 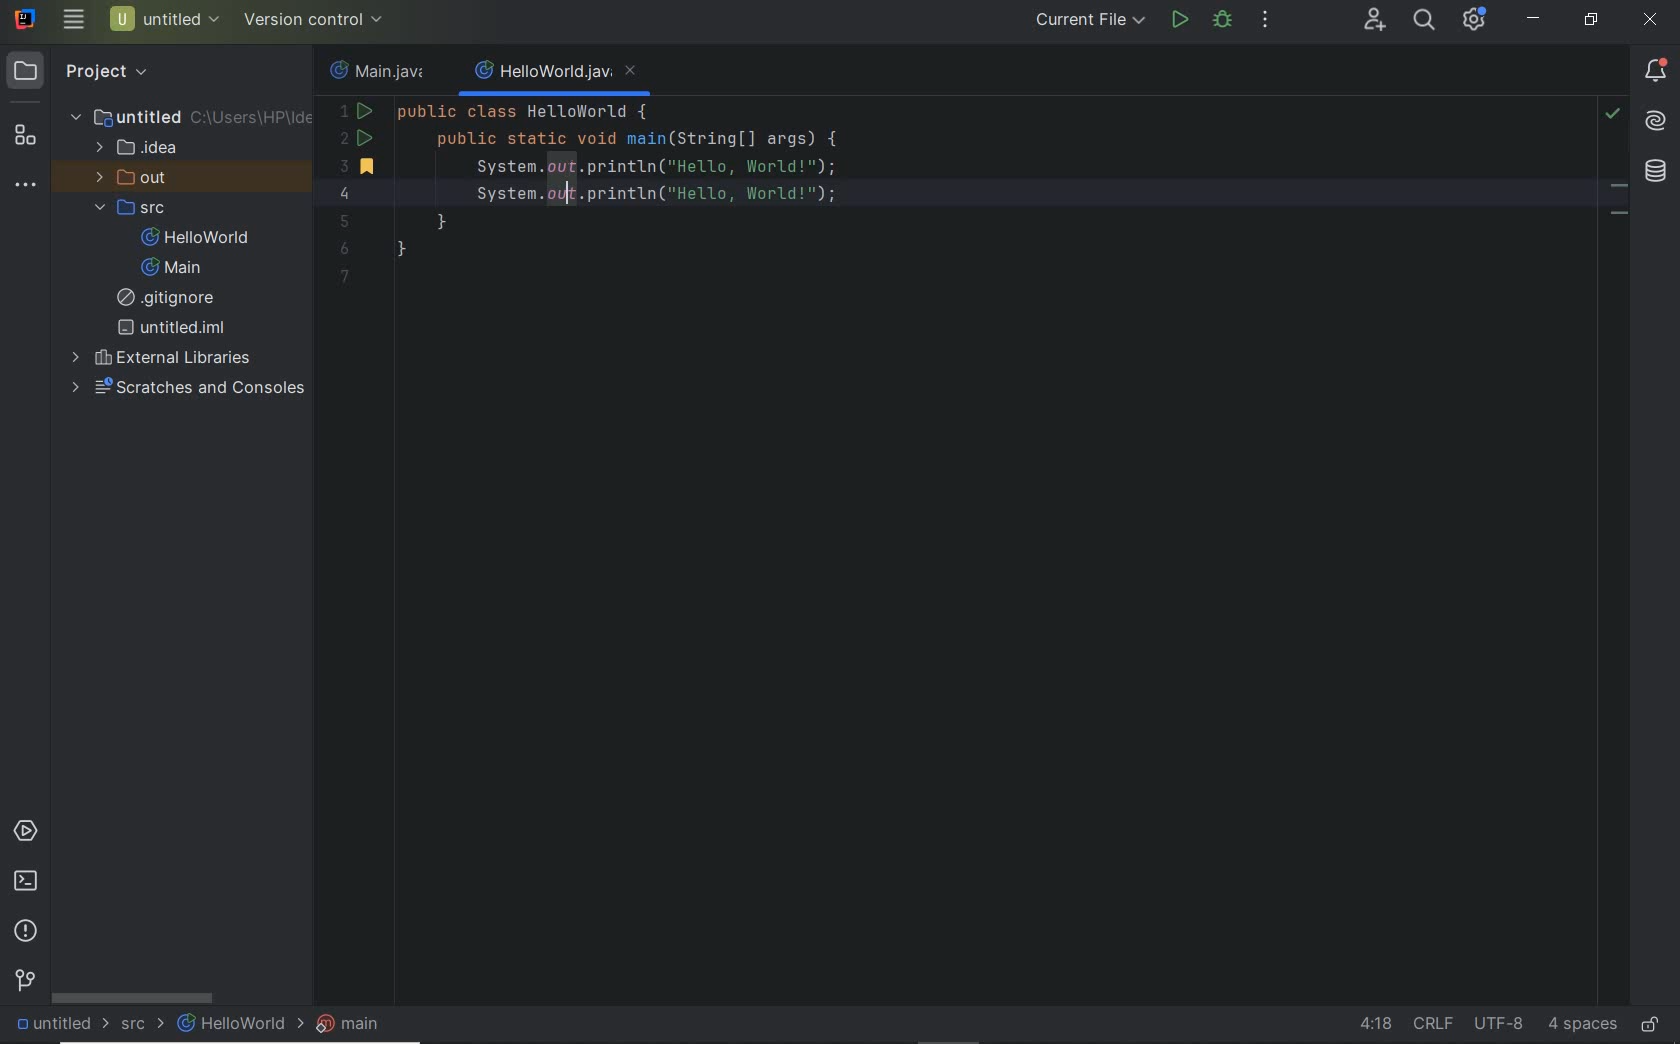 I want to click on scrollbar, so click(x=132, y=995).